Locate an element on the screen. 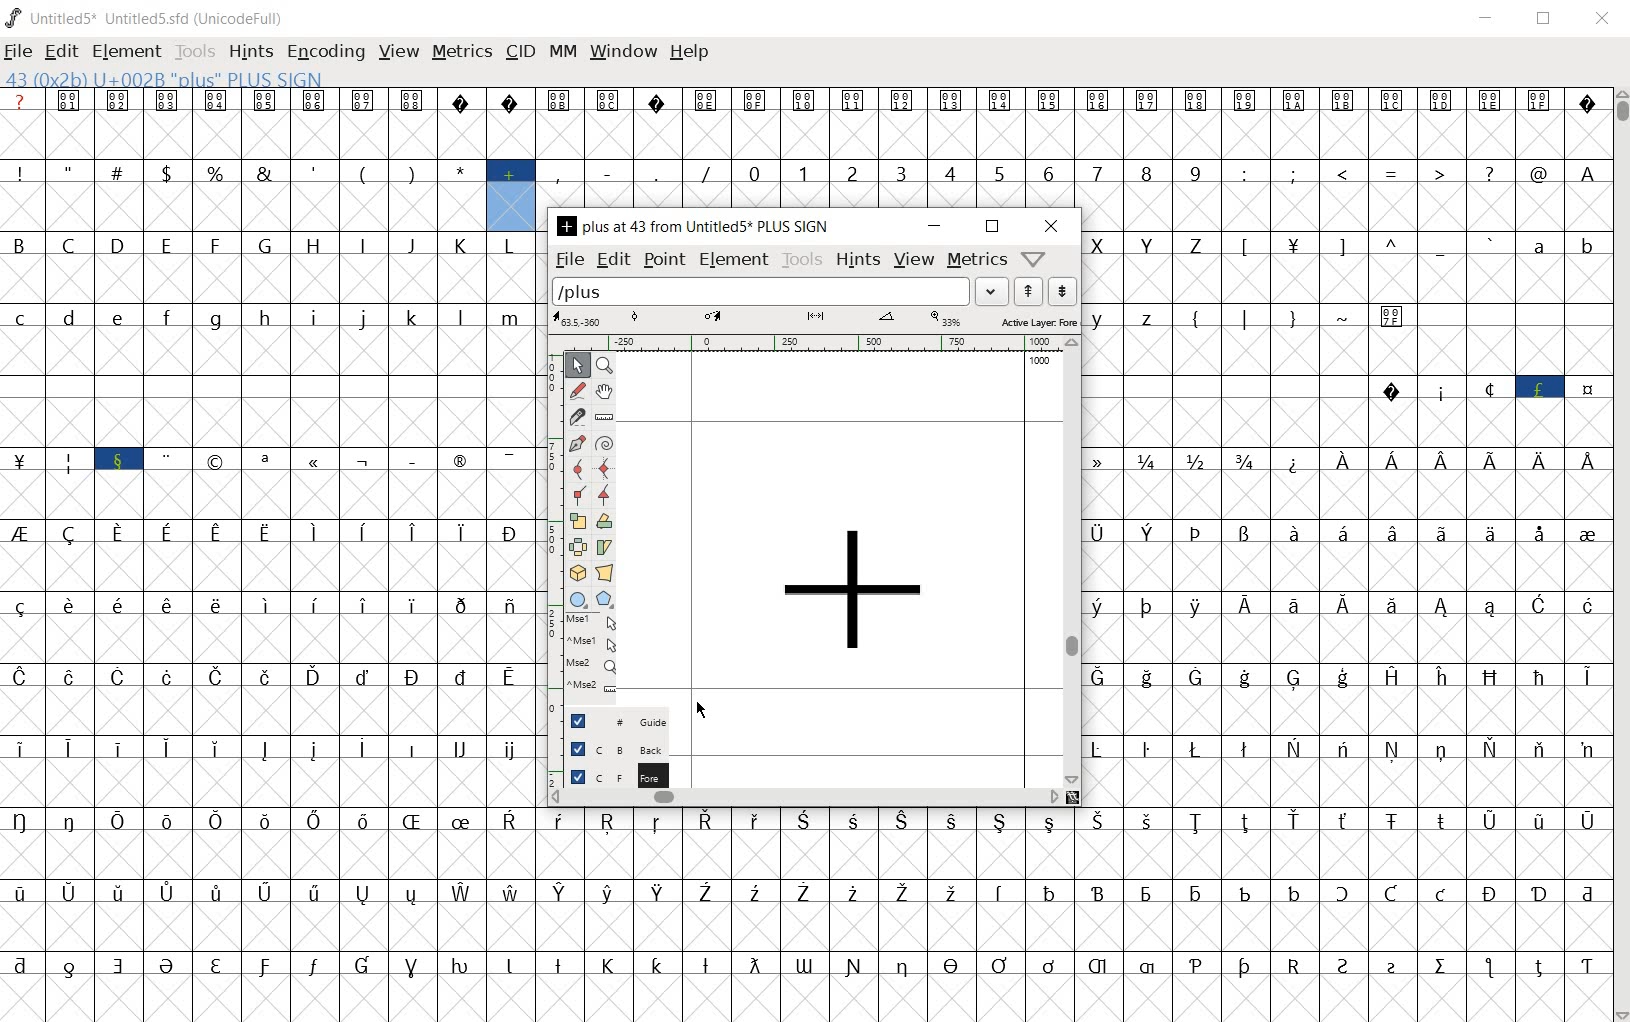 The width and height of the screenshot is (1630, 1022). show the next word on the list is located at coordinates (1026, 291).